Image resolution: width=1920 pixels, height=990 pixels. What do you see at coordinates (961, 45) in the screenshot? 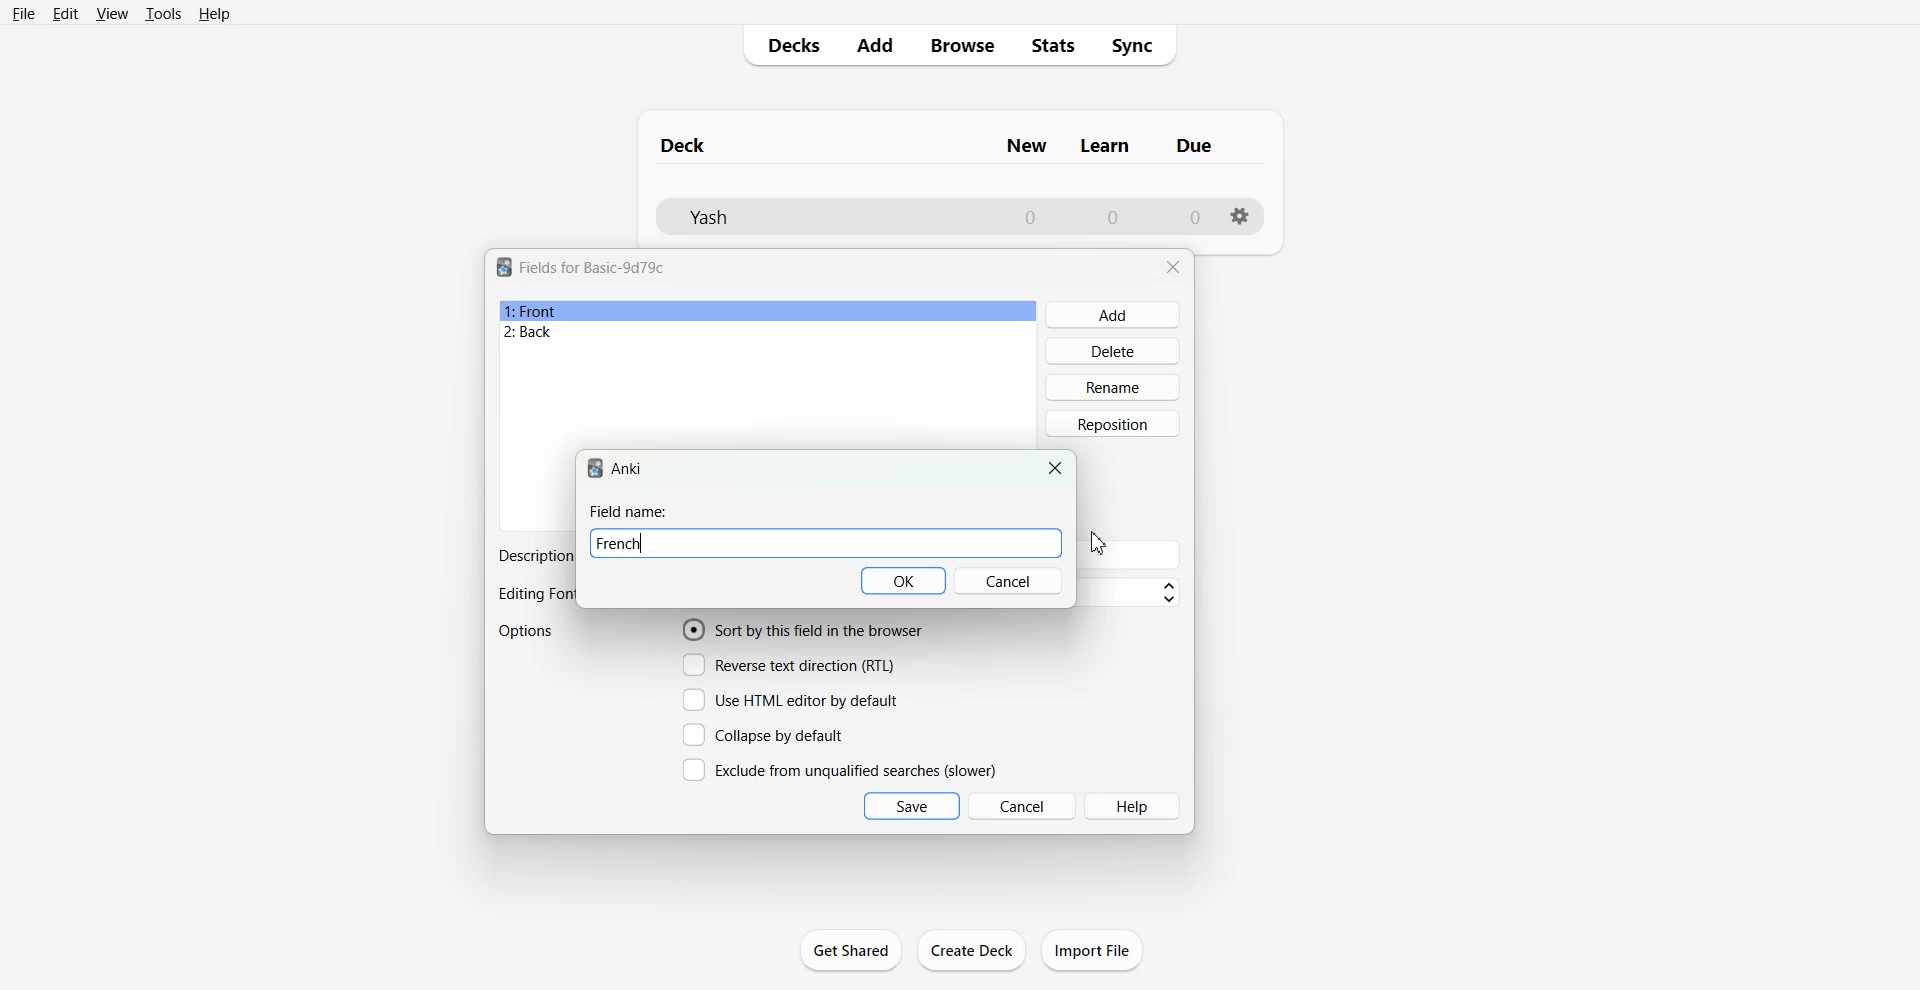
I see `Browse` at bounding box center [961, 45].